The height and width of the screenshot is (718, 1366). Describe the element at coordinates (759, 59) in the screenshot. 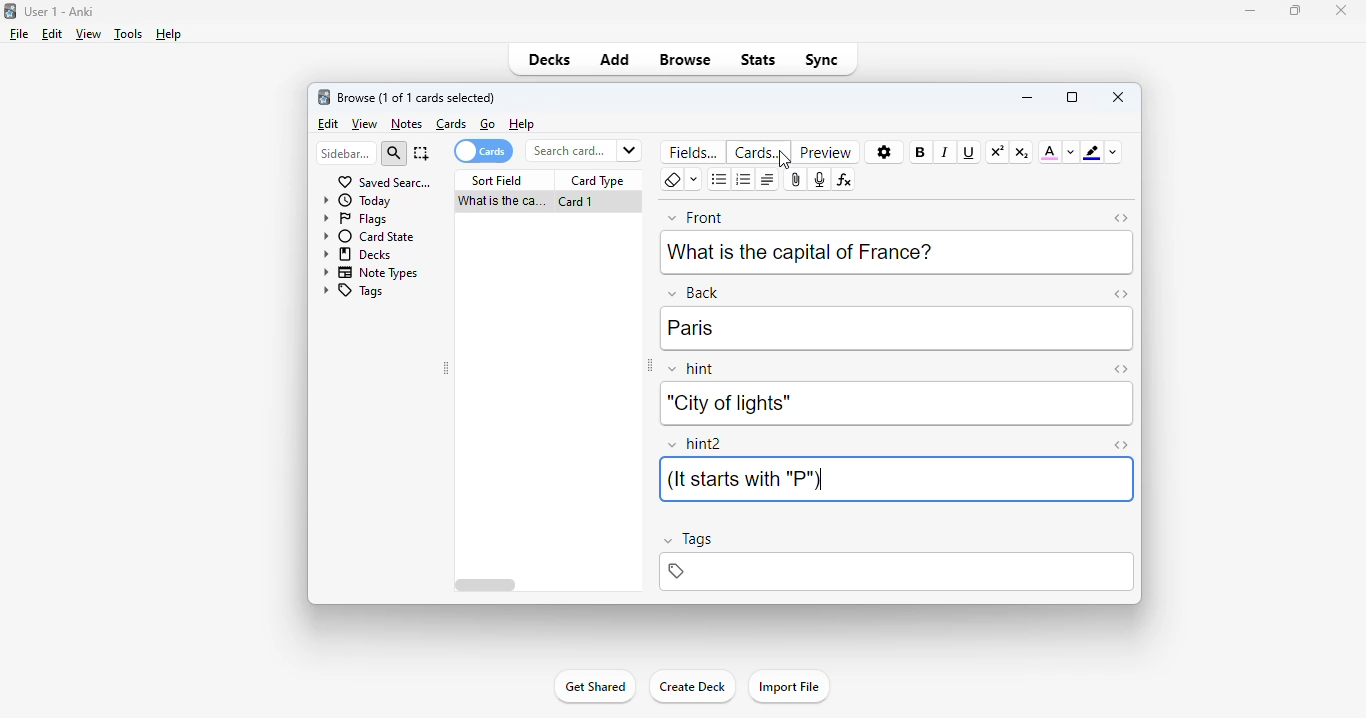

I see `stats` at that location.